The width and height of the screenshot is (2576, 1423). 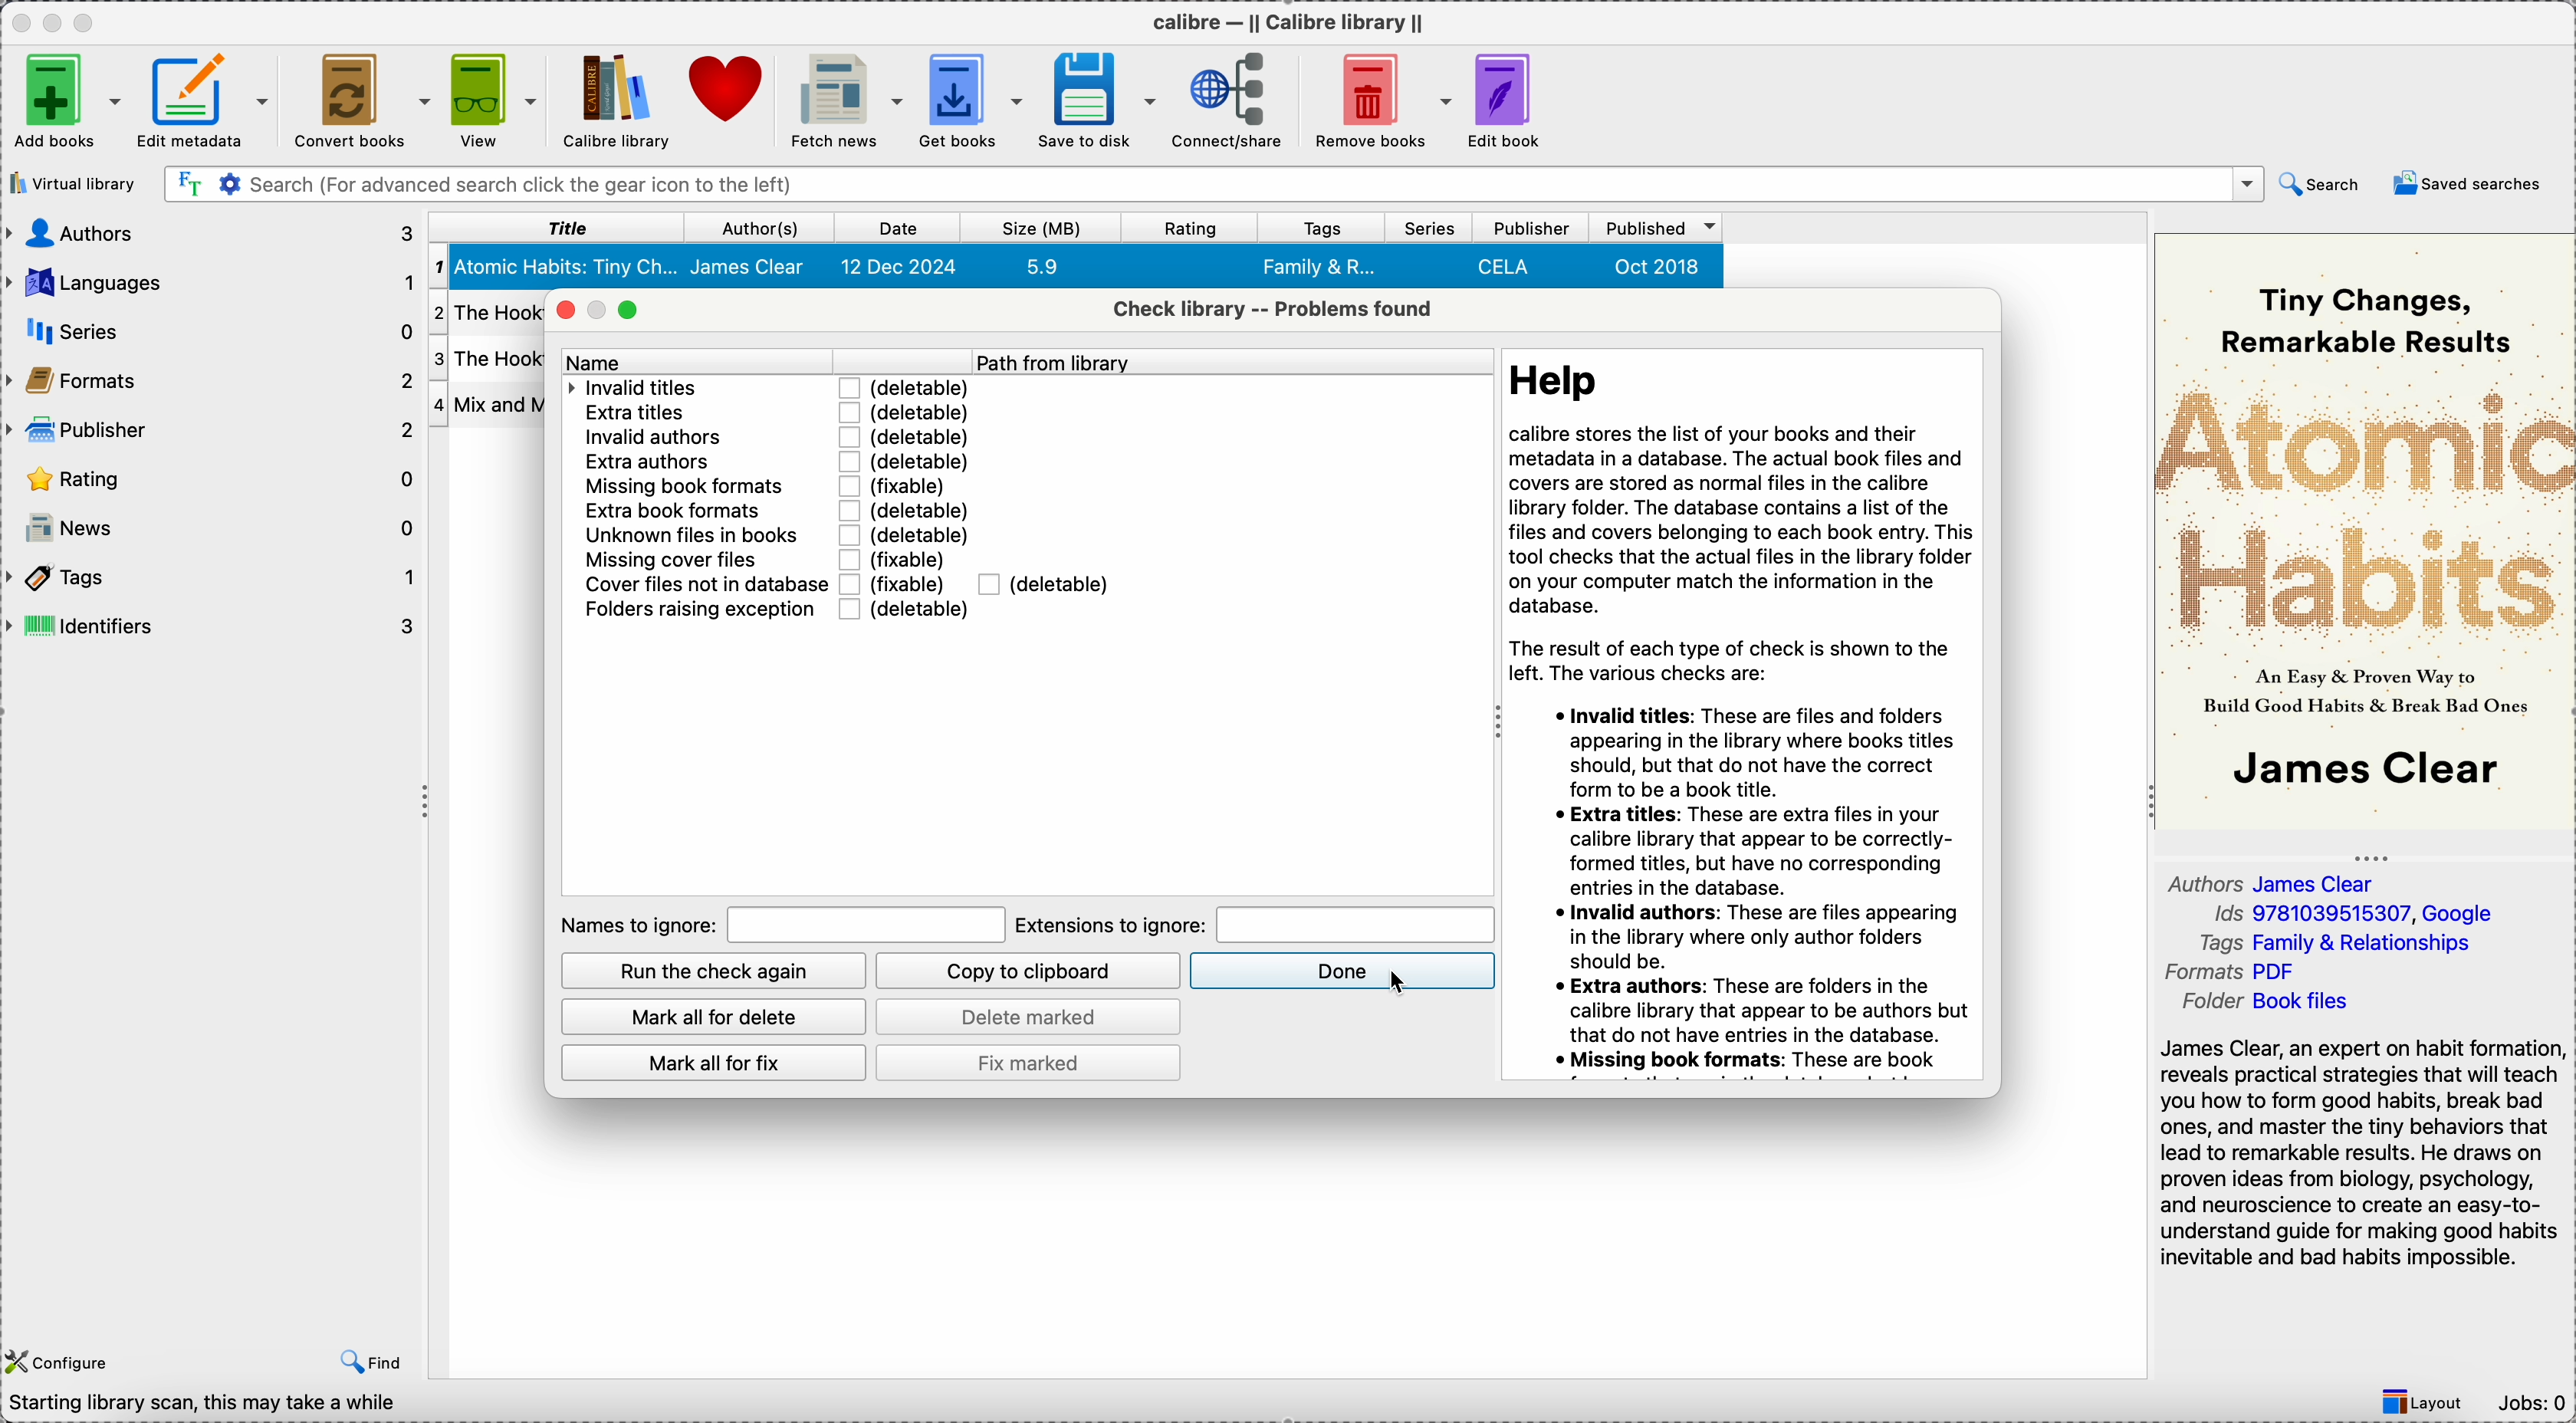 I want to click on size, so click(x=1046, y=228).